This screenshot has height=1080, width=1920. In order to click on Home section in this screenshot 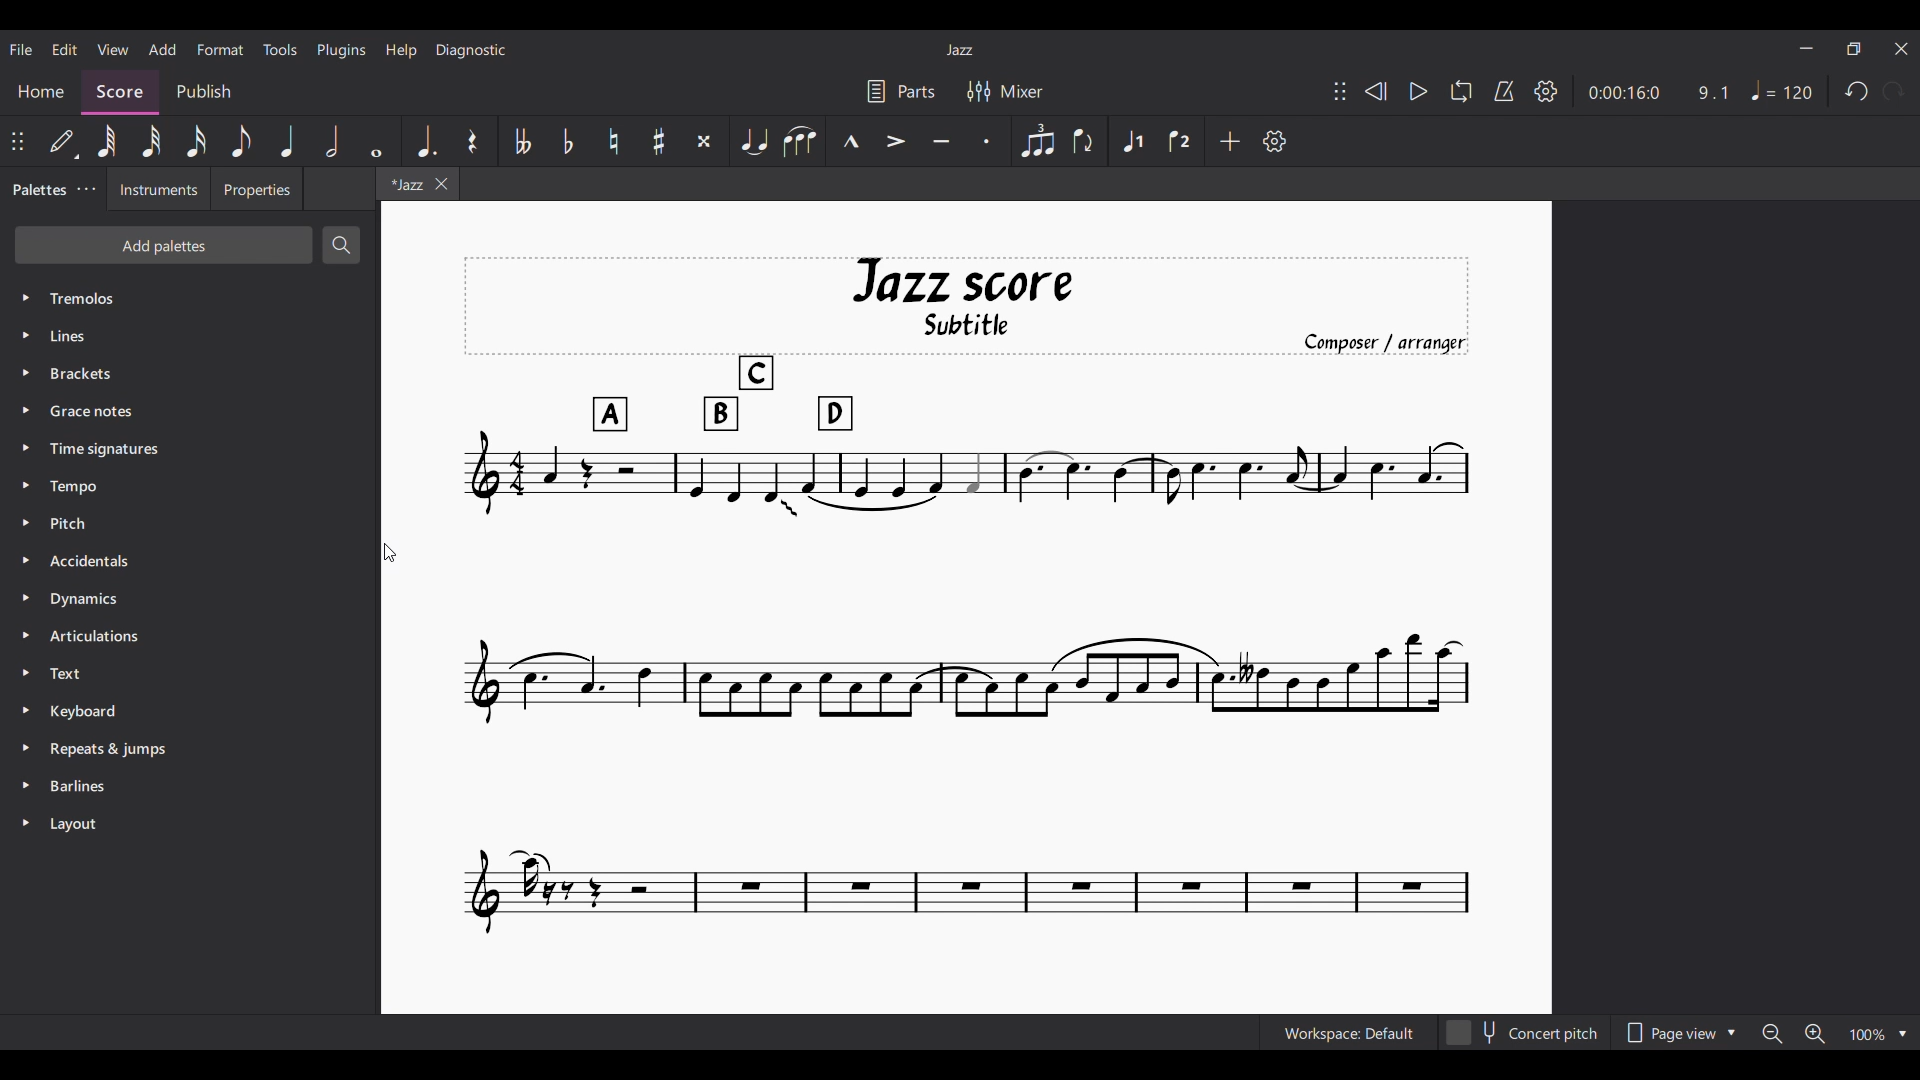, I will do `click(41, 93)`.